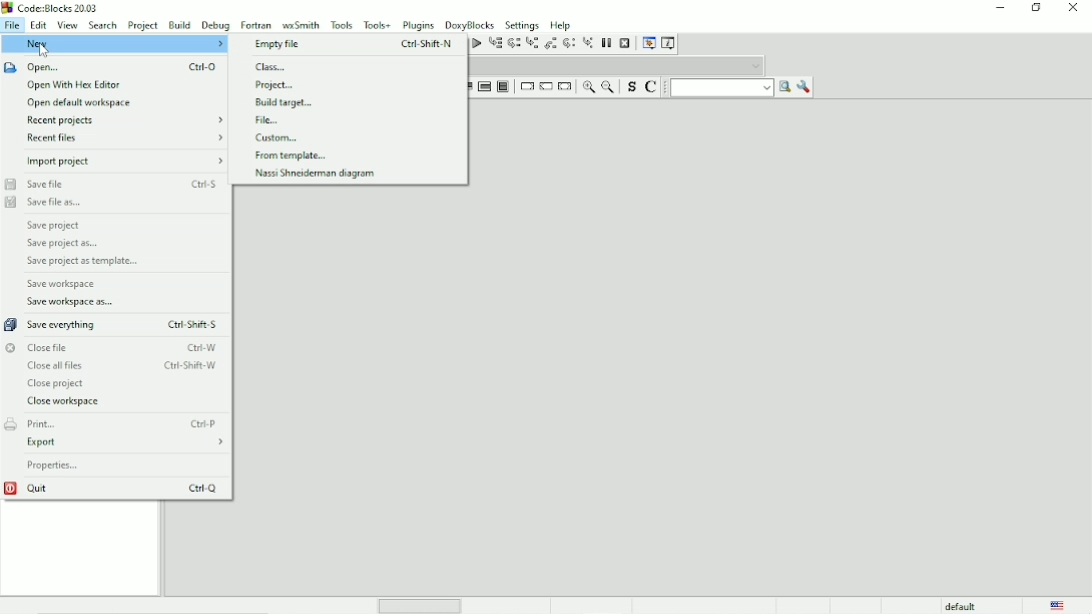  I want to click on Close all files, so click(121, 366).